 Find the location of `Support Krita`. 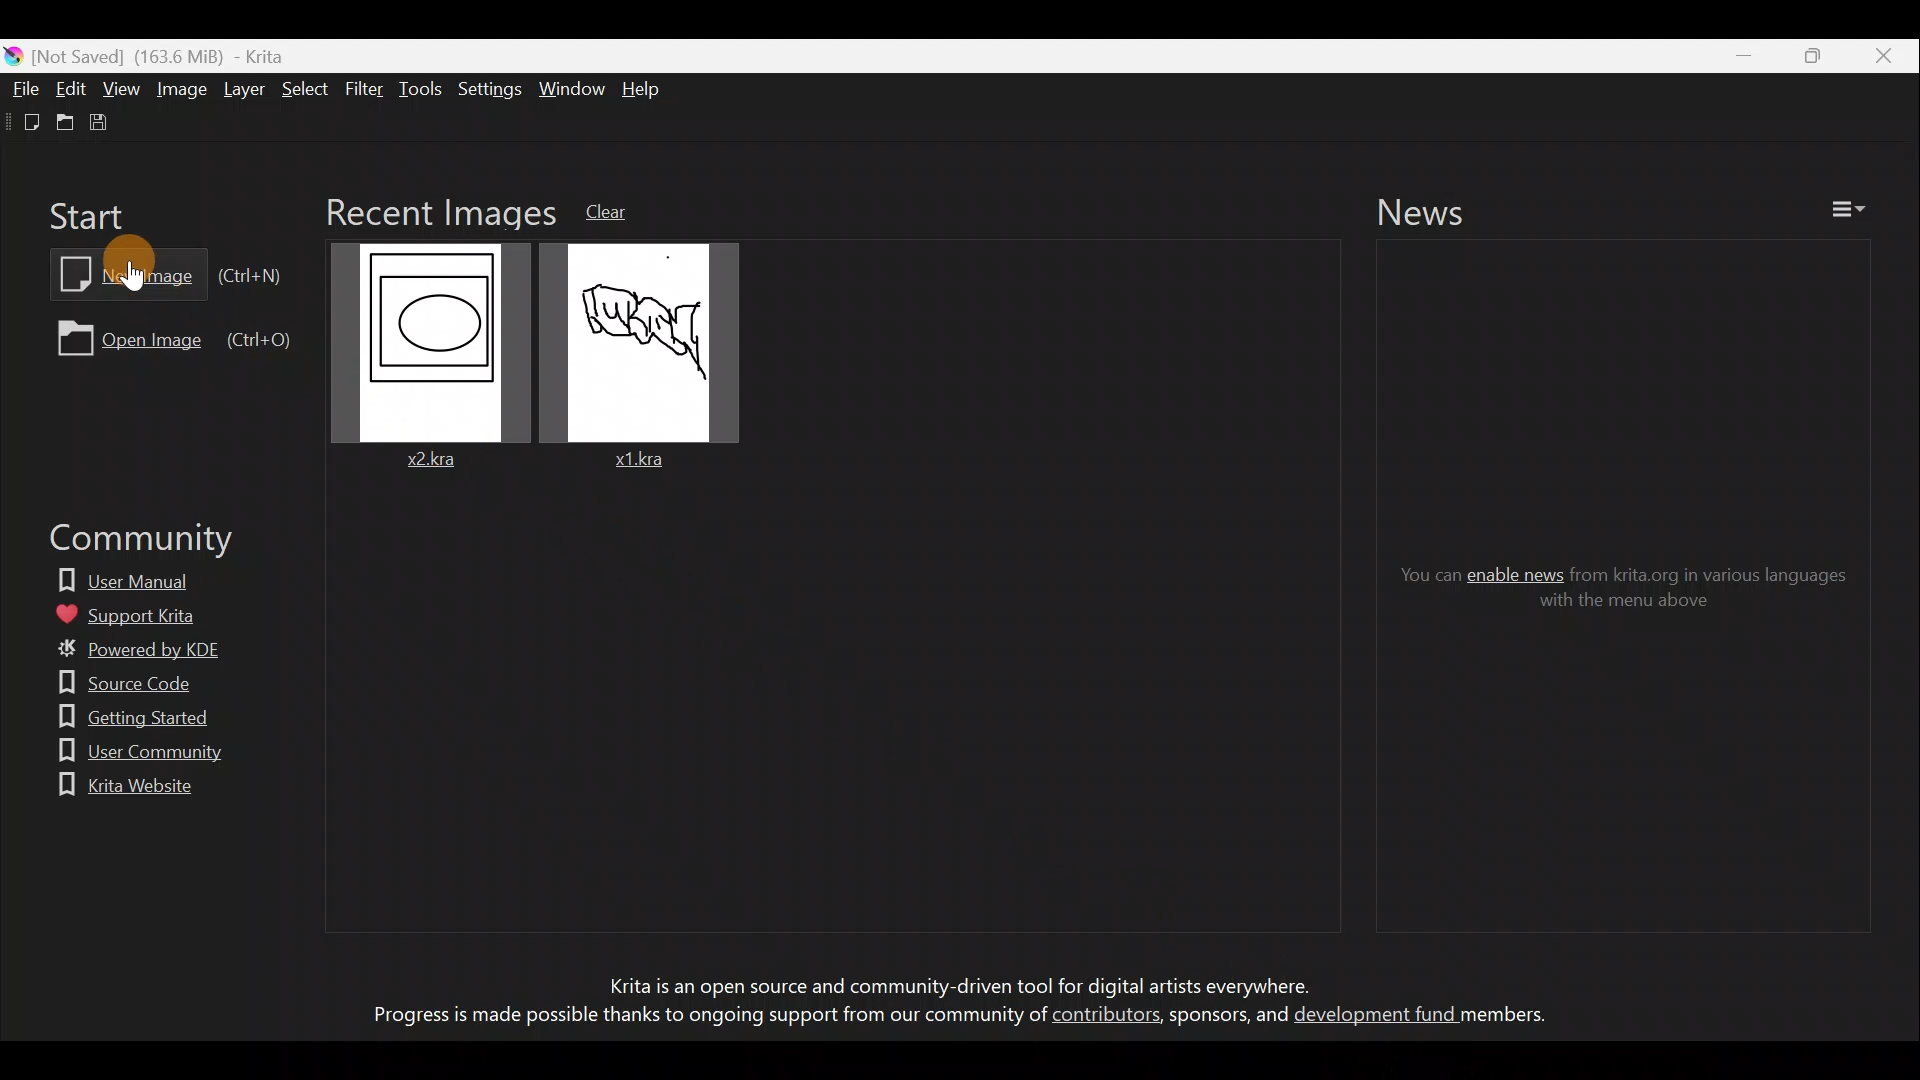

Support Krita is located at coordinates (143, 610).